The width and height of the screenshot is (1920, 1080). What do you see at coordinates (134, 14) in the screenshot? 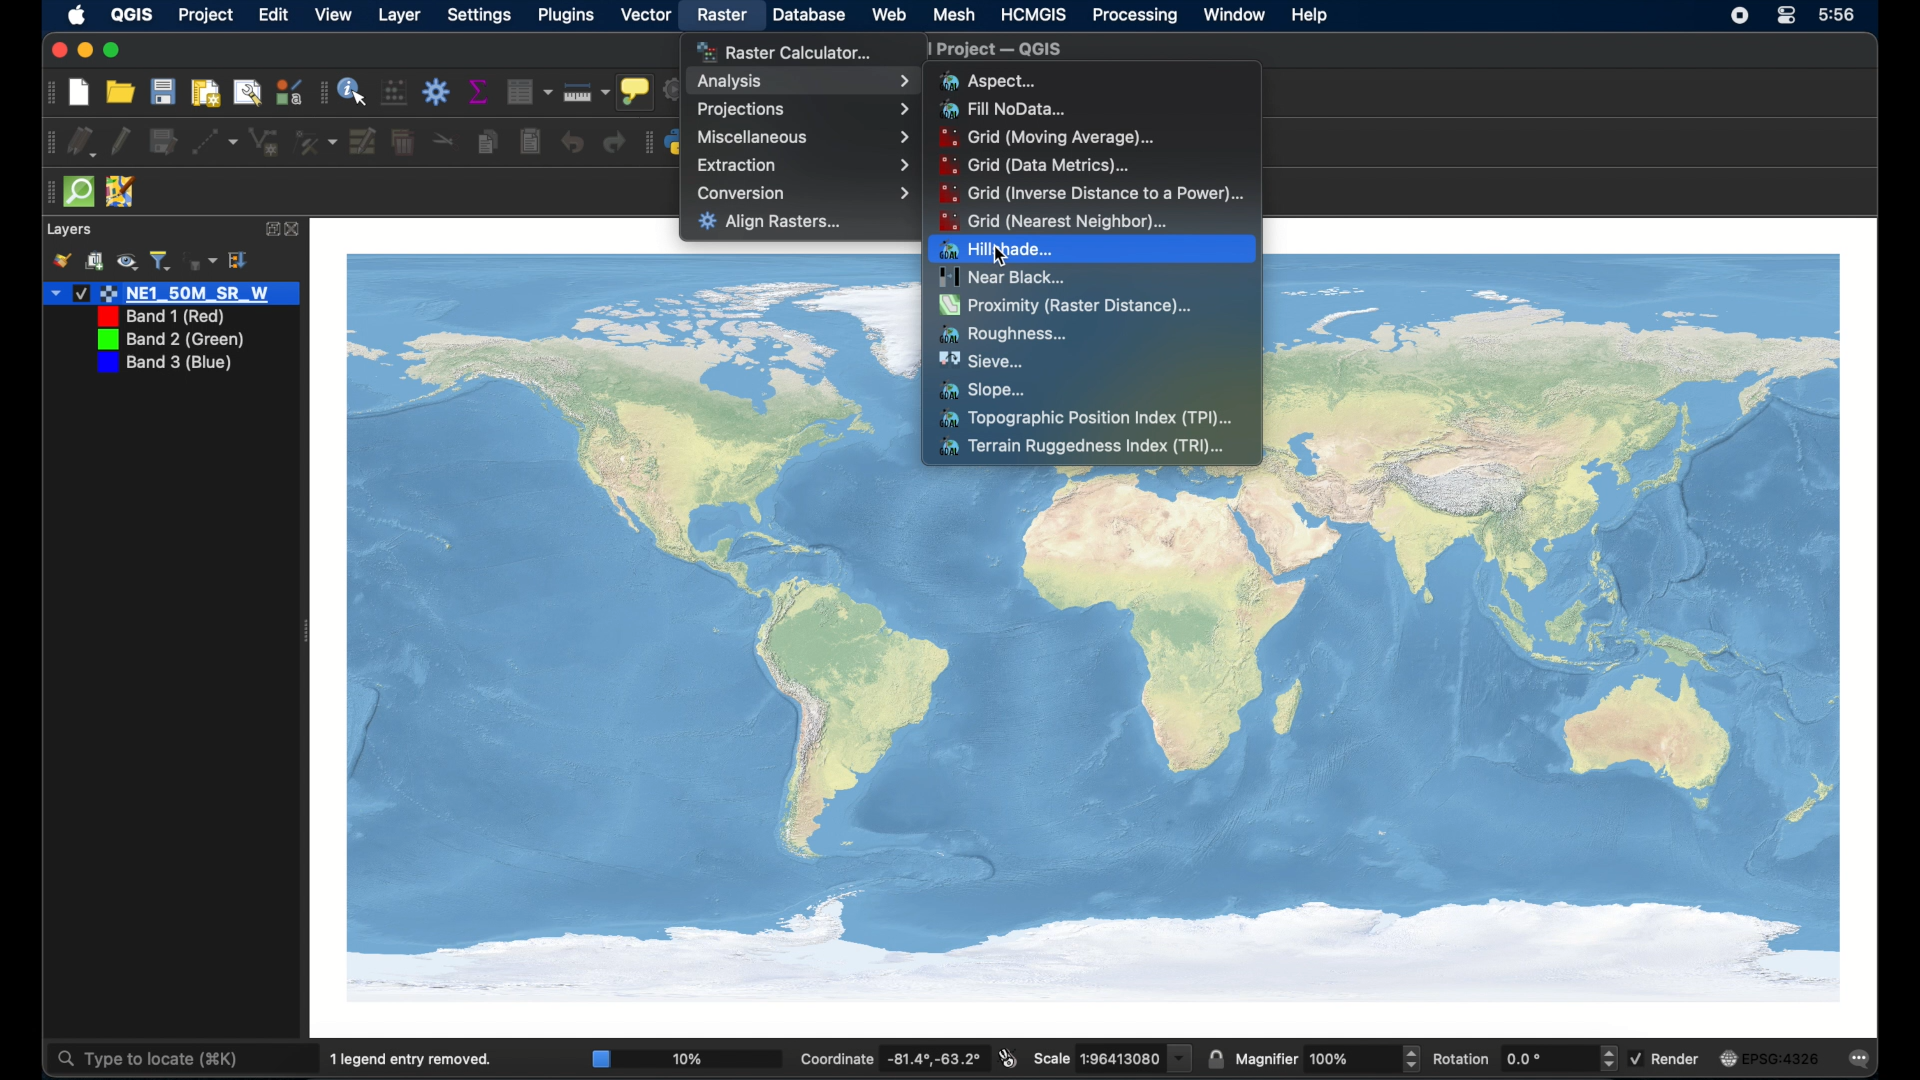
I see `QGIS` at bounding box center [134, 14].